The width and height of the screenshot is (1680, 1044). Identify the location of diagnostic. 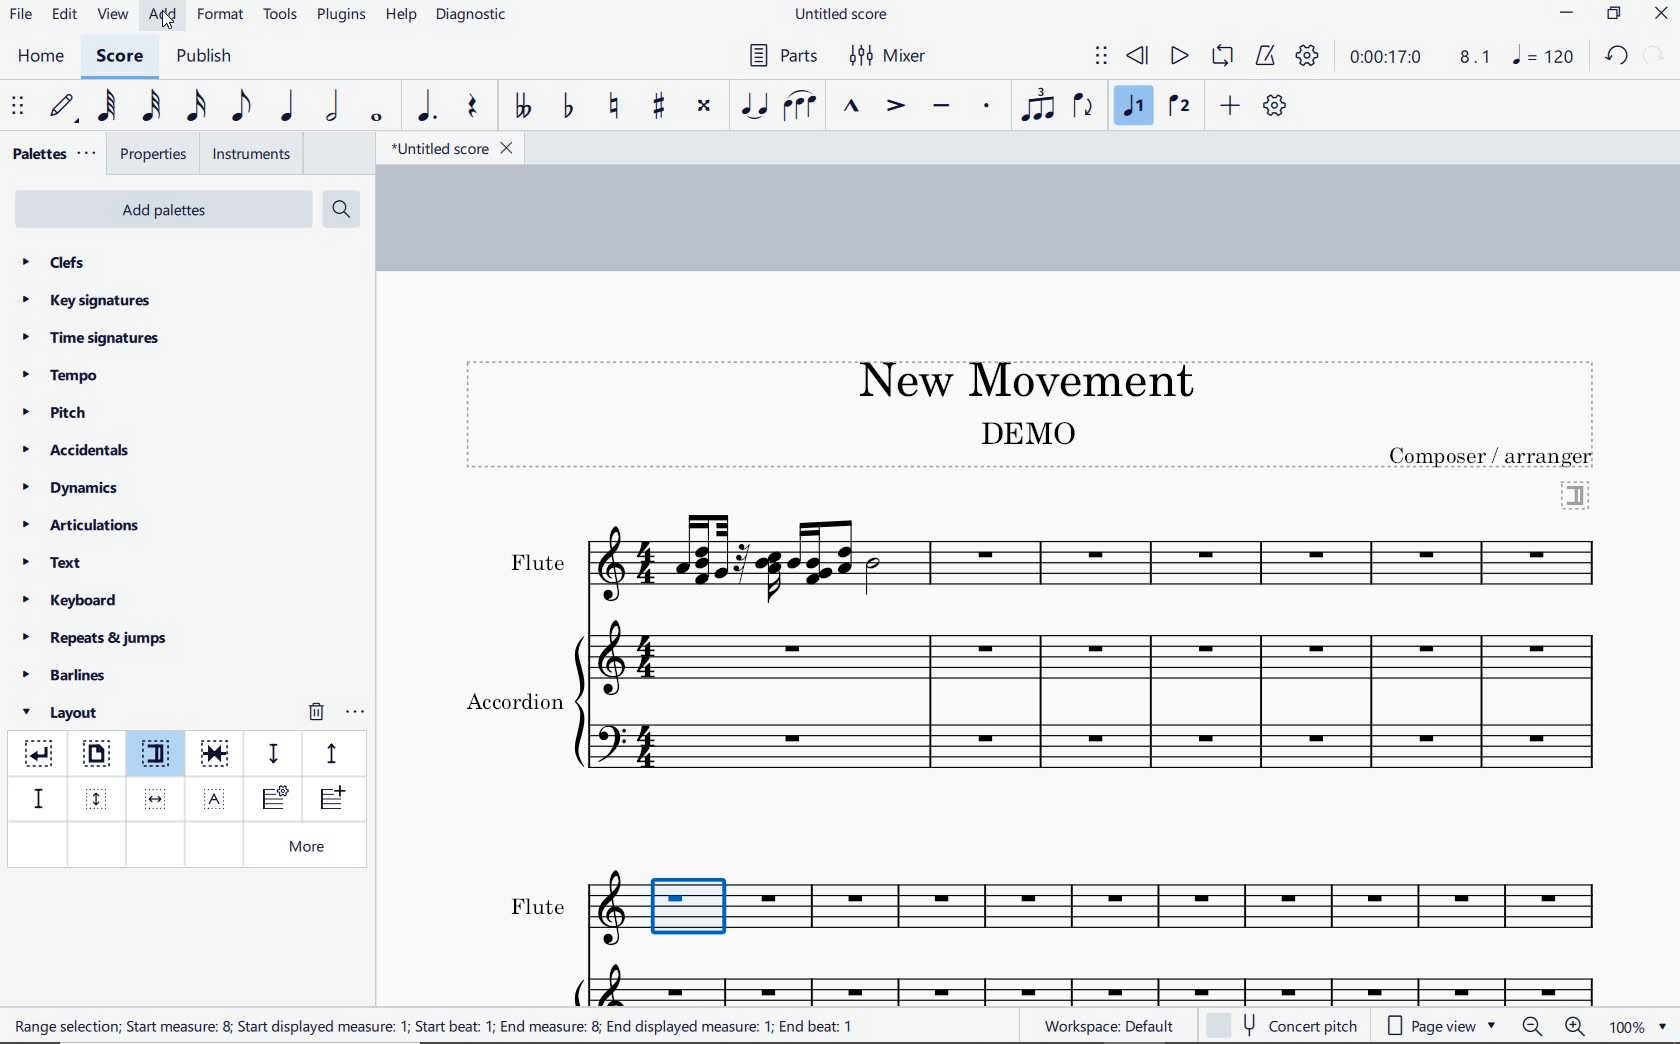
(474, 17).